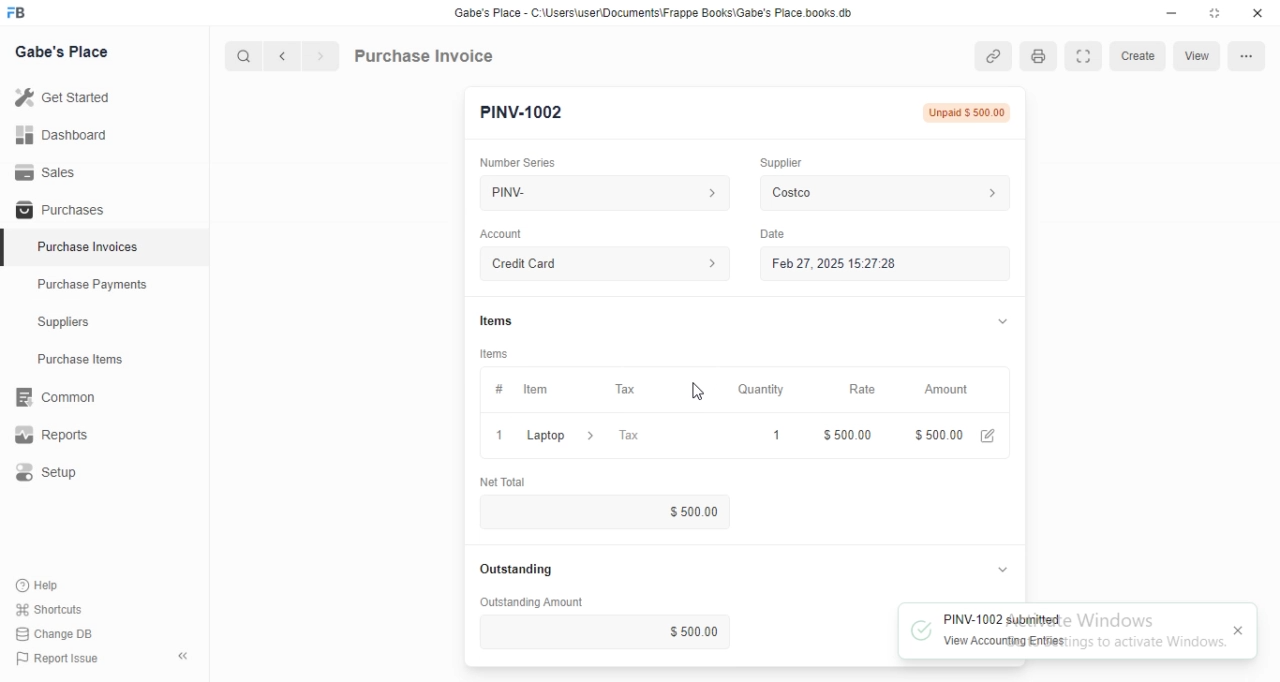  I want to click on Account, so click(501, 234).